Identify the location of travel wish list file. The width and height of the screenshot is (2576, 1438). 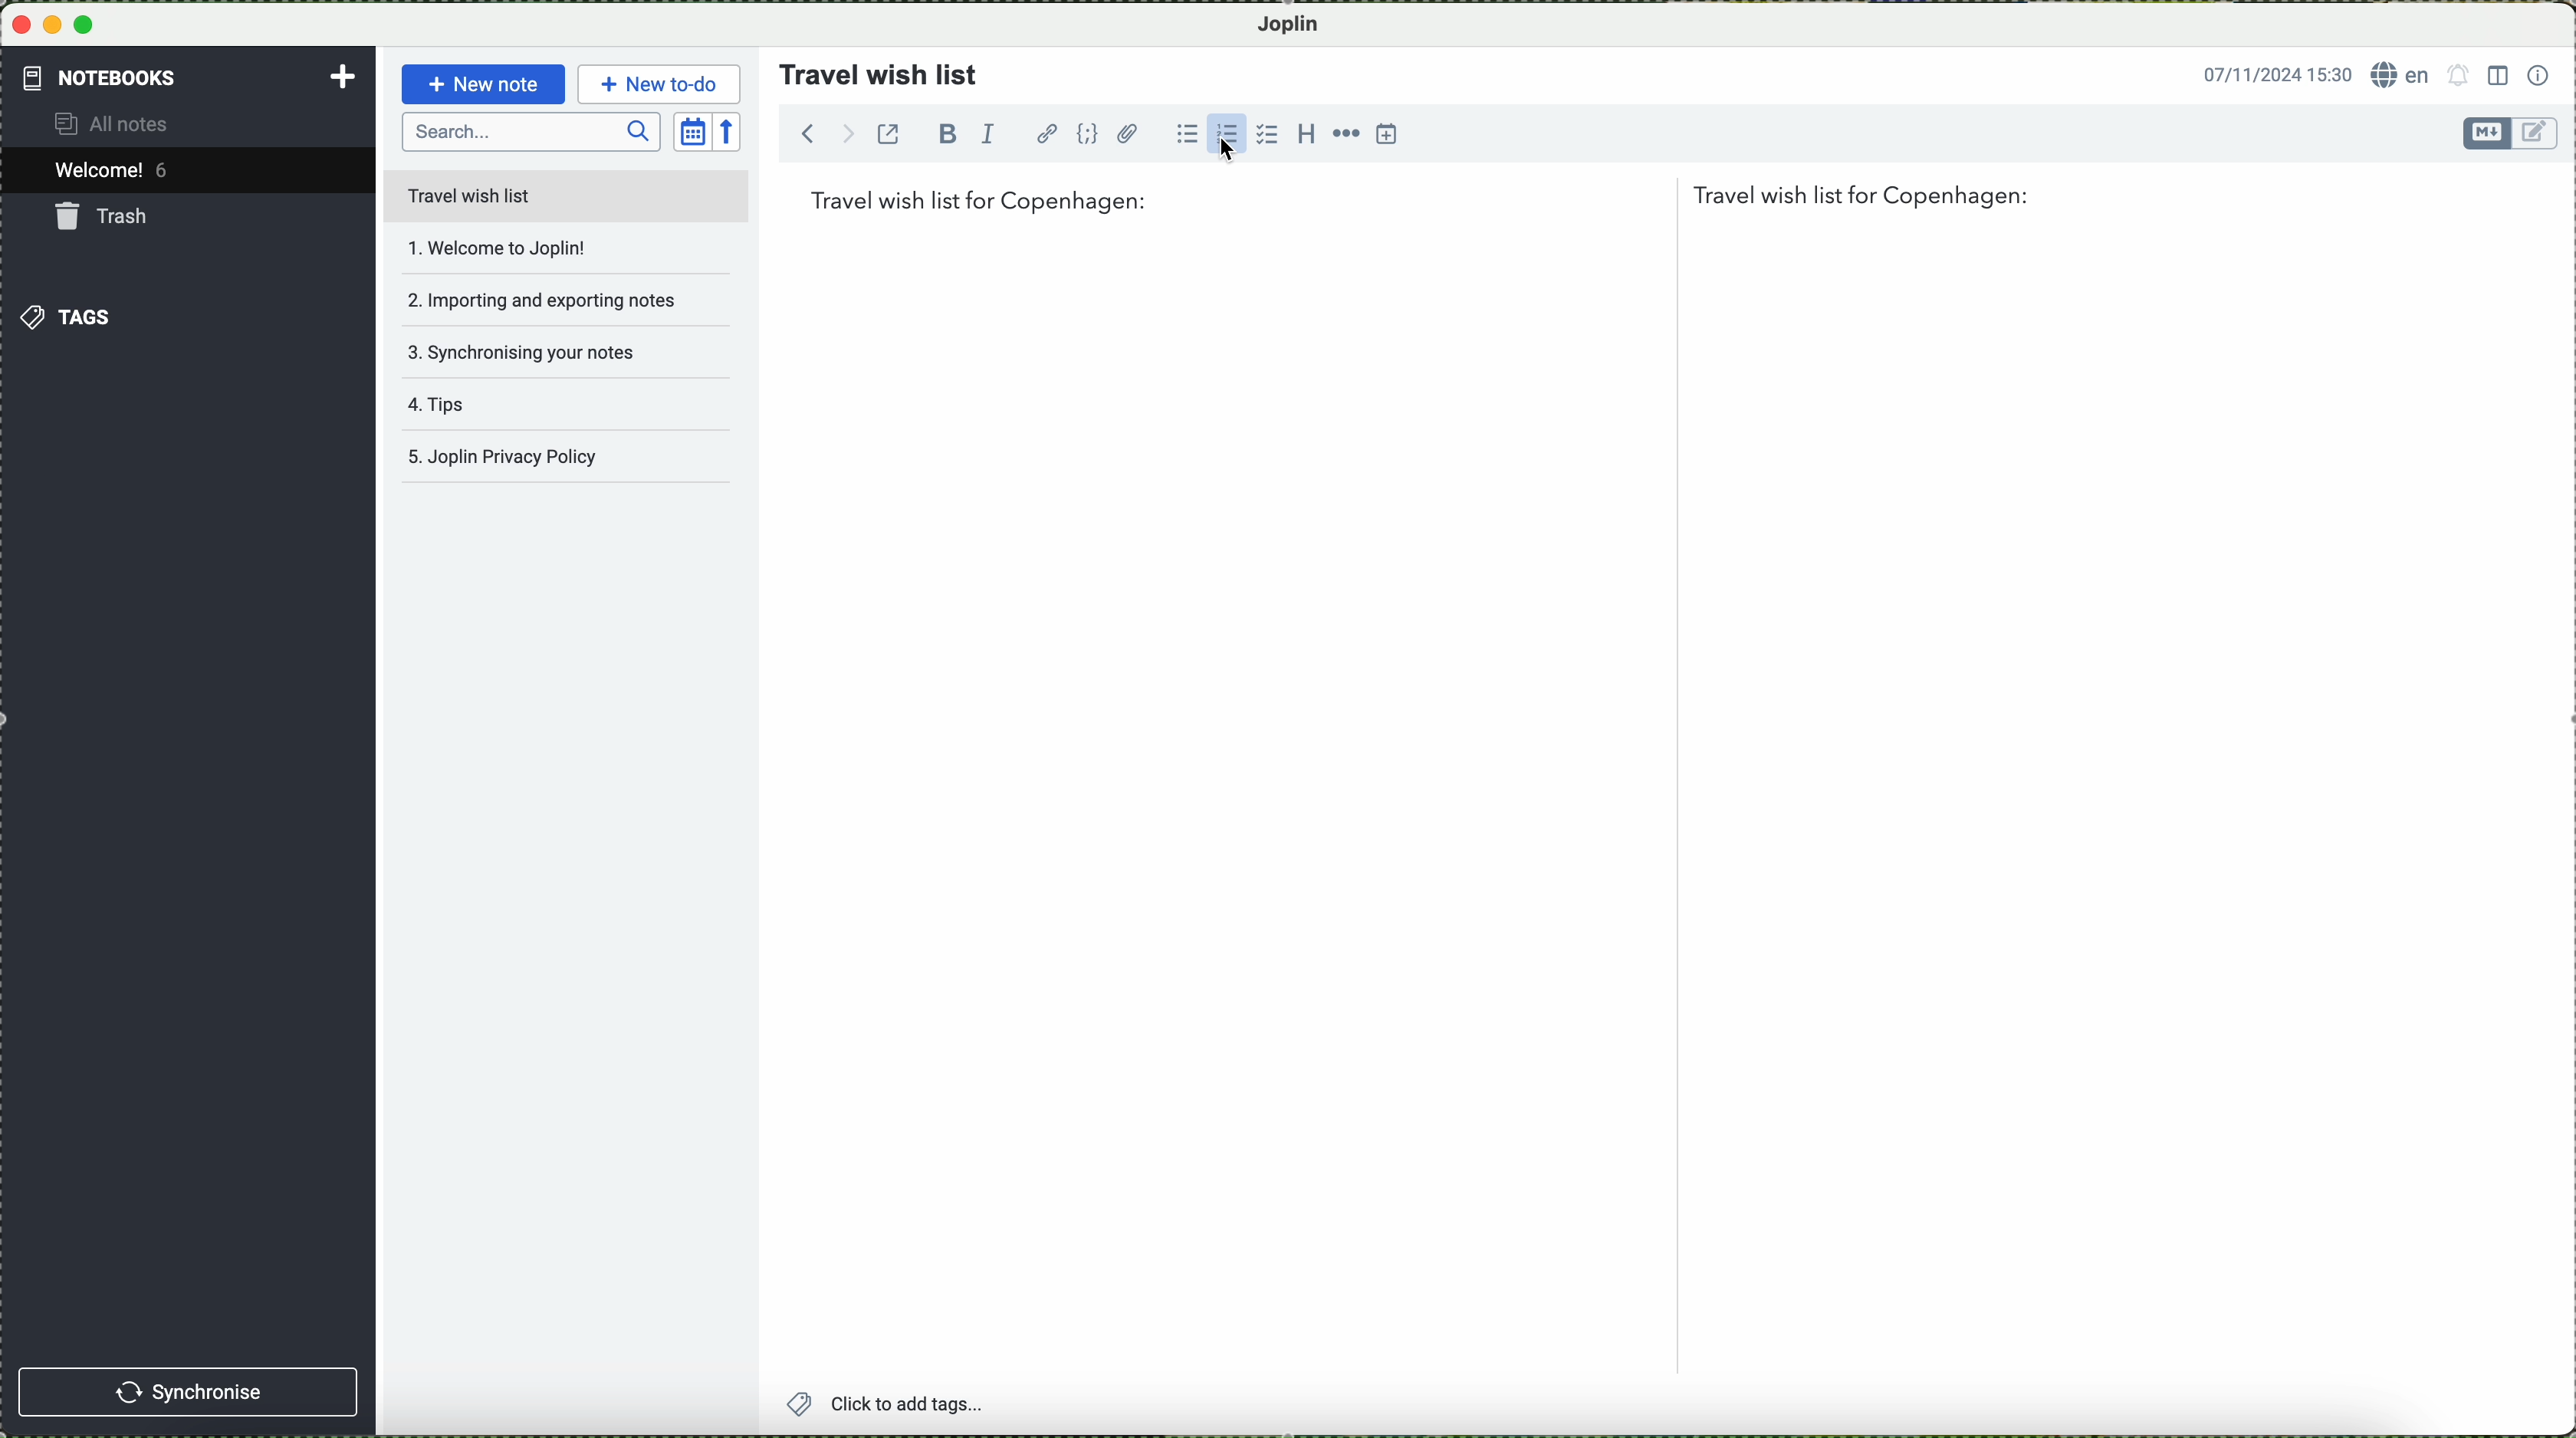
(565, 195).